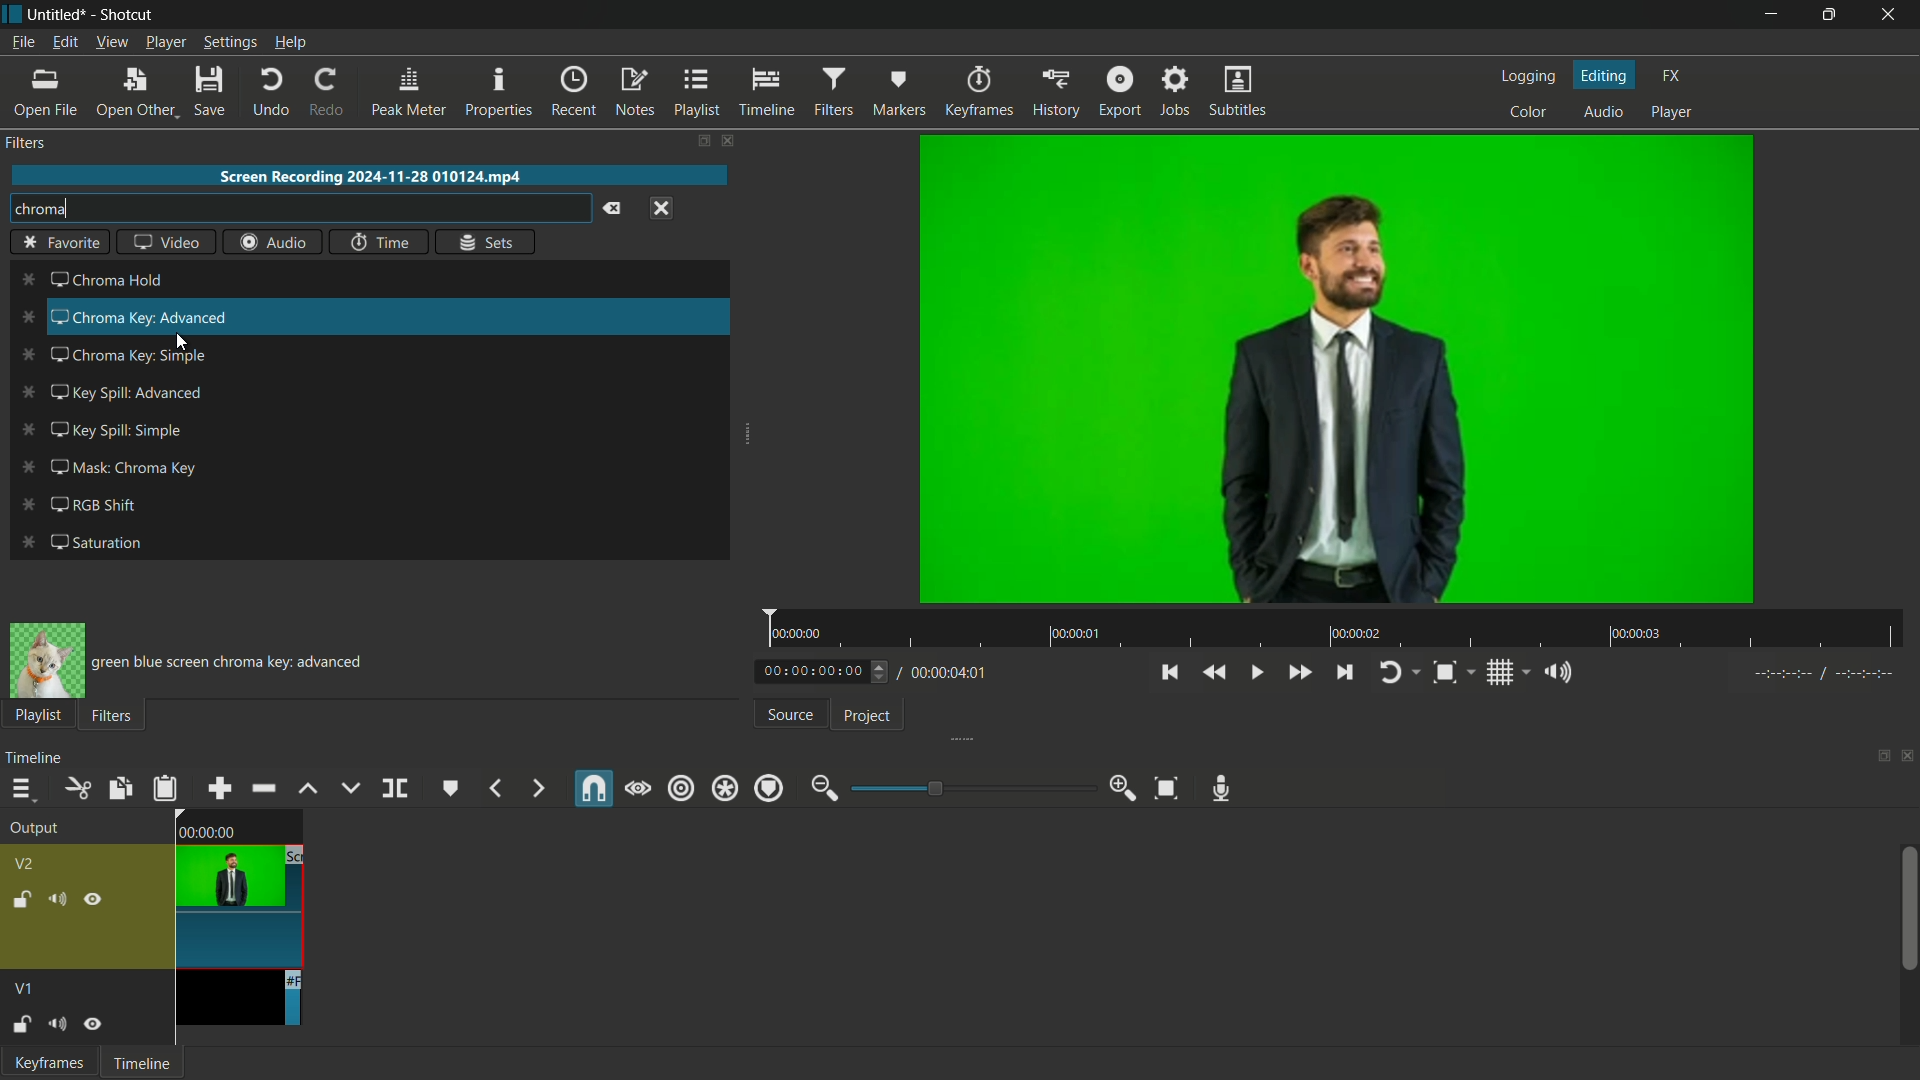 This screenshot has width=1920, height=1080. Describe the element at coordinates (47, 661) in the screenshot. I see `Cat` at that location.